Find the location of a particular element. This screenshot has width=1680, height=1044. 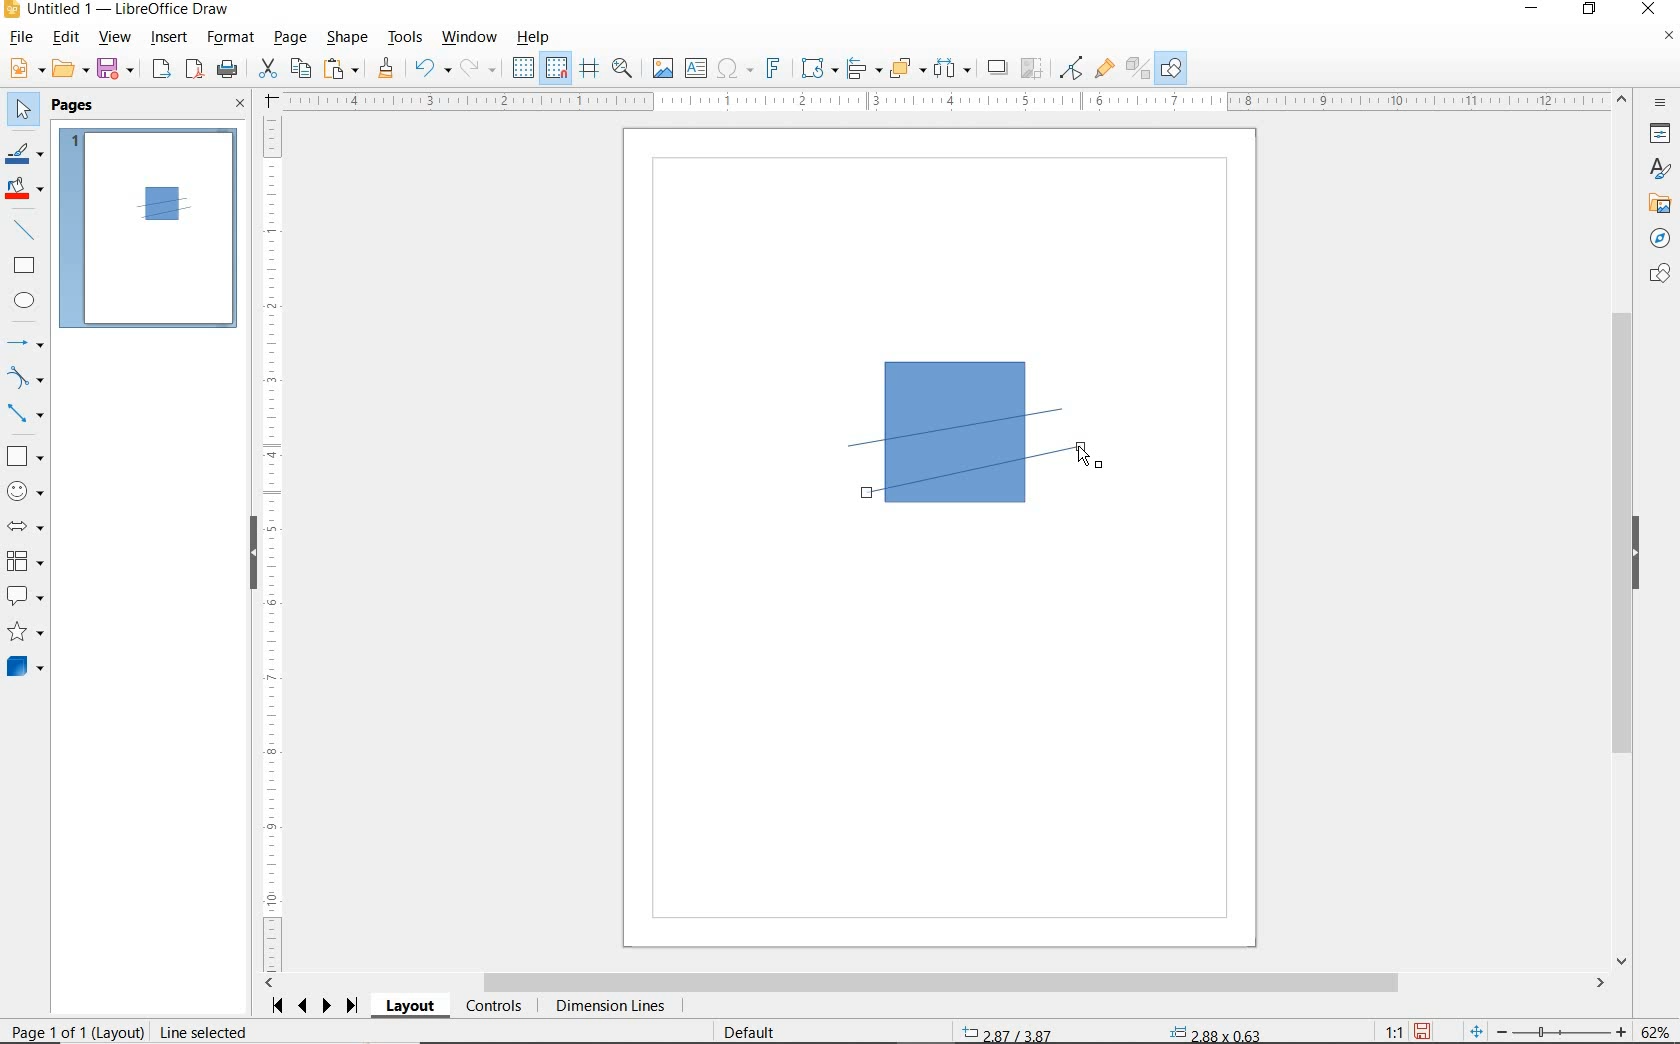

STYLES is located at coordinates (1655, 169).